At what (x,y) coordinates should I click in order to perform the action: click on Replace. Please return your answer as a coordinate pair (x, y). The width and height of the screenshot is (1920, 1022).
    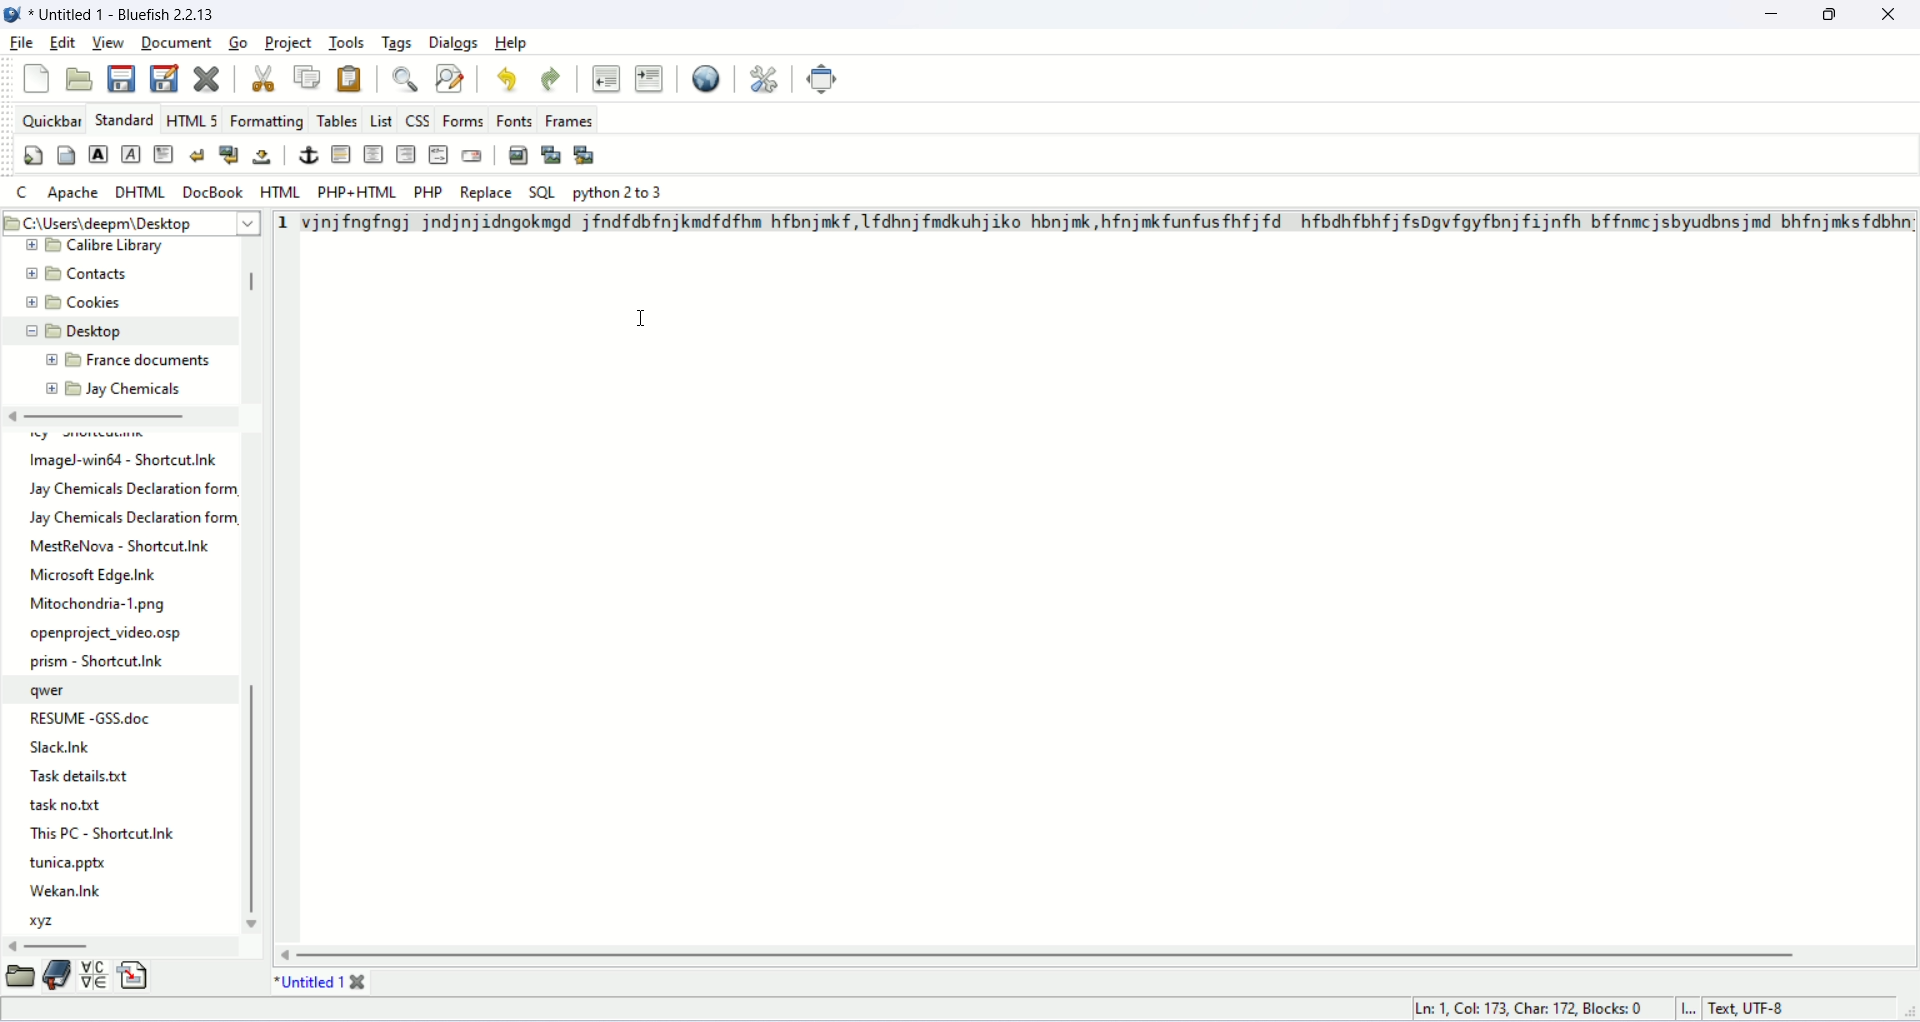
    Looking at the image, I should click on (485, 192).